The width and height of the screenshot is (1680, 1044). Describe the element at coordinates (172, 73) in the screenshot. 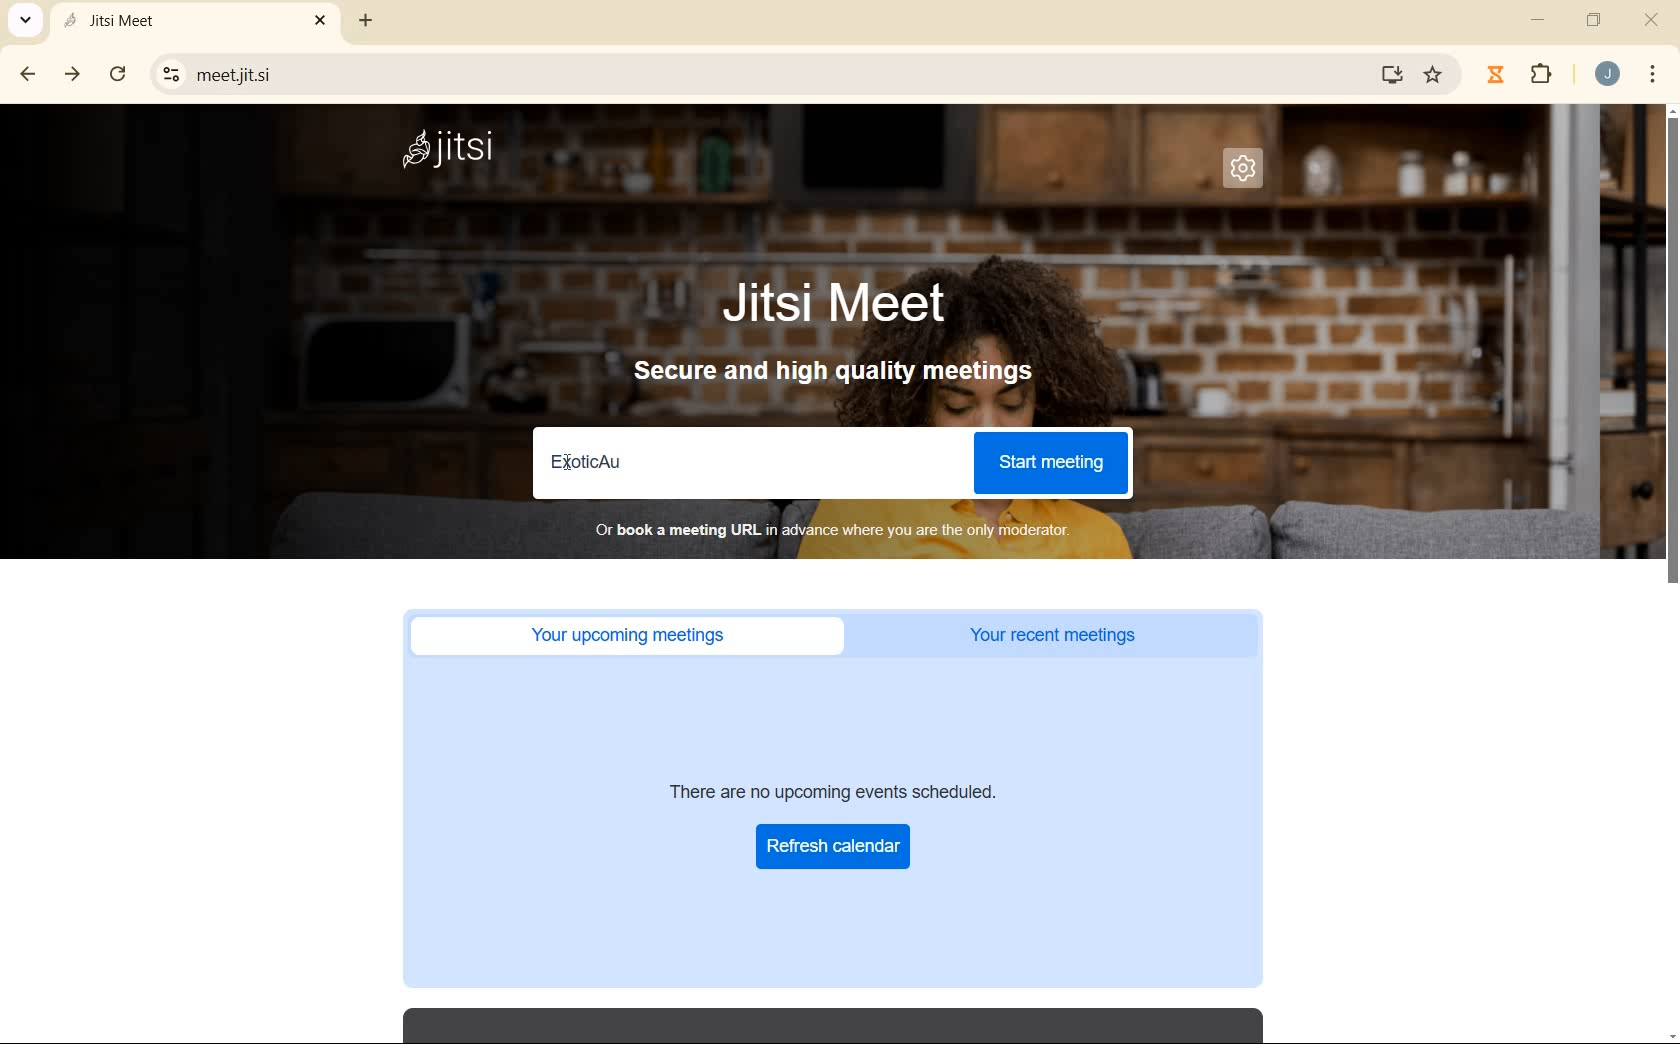

I see `View site information` at that location.